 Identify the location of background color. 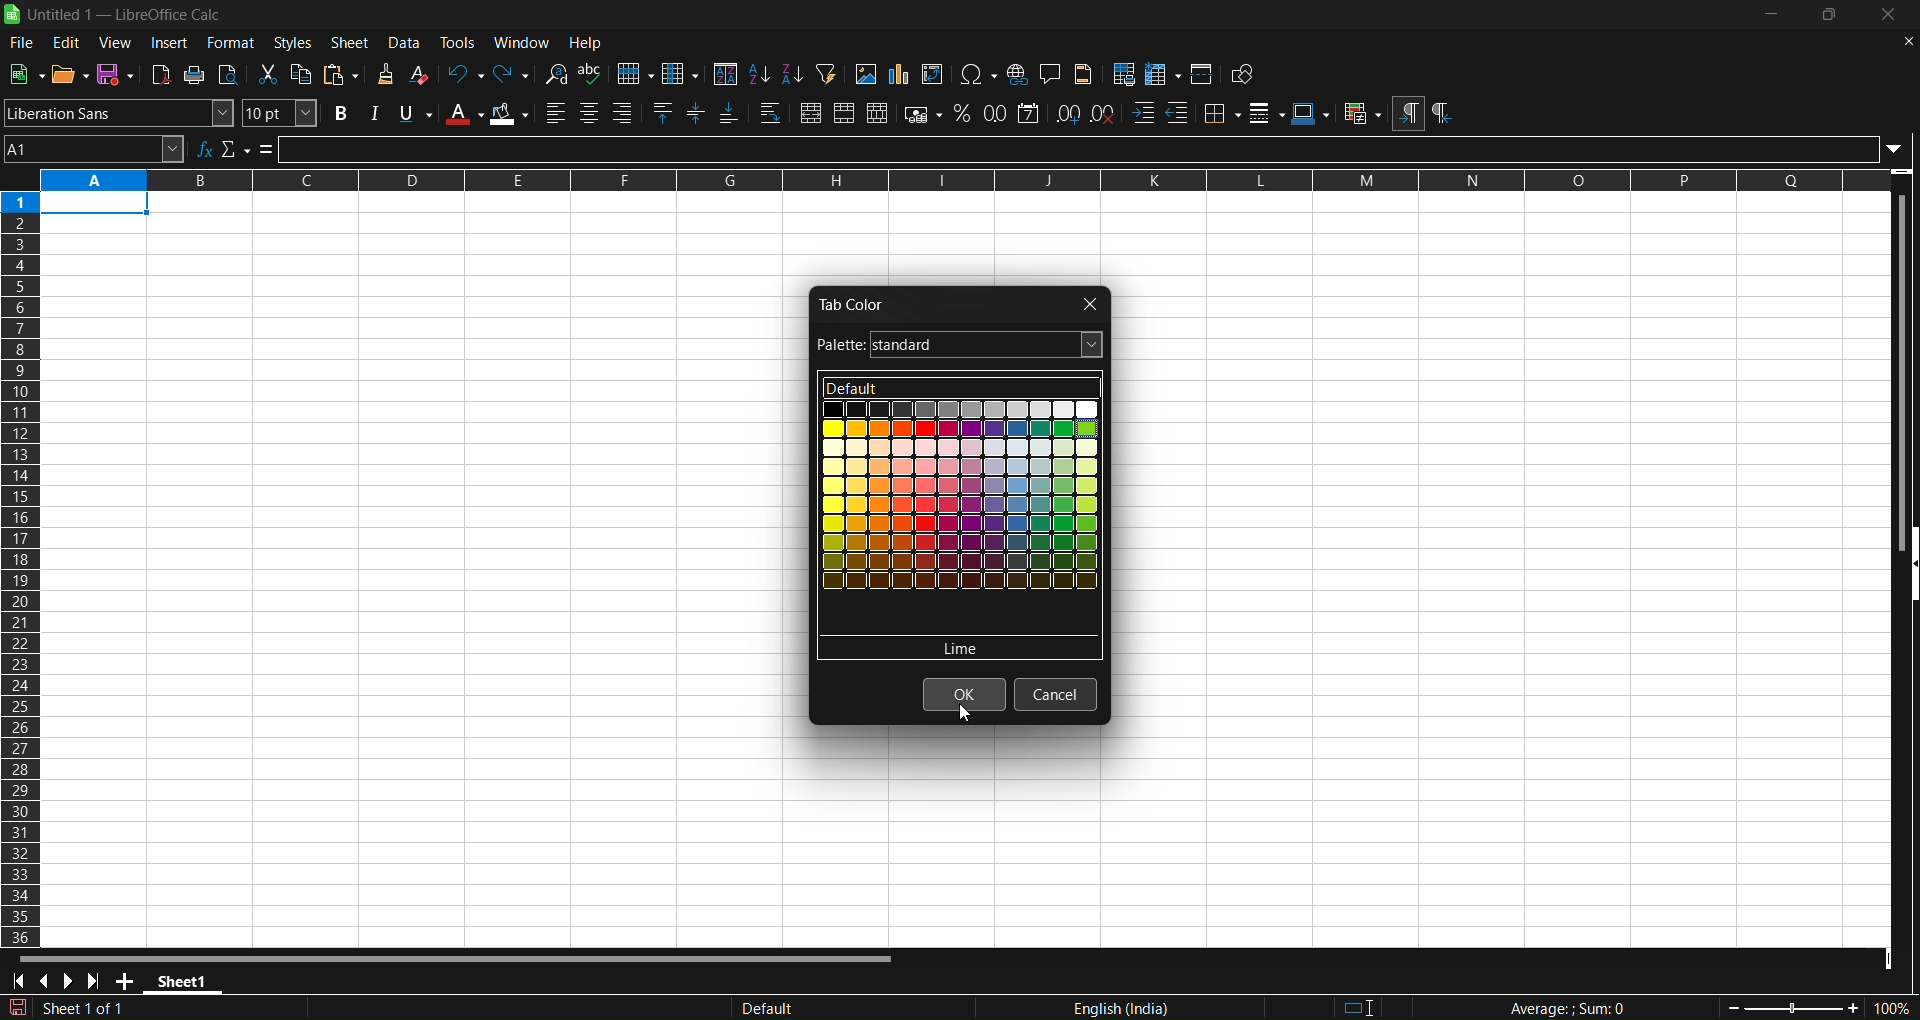
(511, 114).